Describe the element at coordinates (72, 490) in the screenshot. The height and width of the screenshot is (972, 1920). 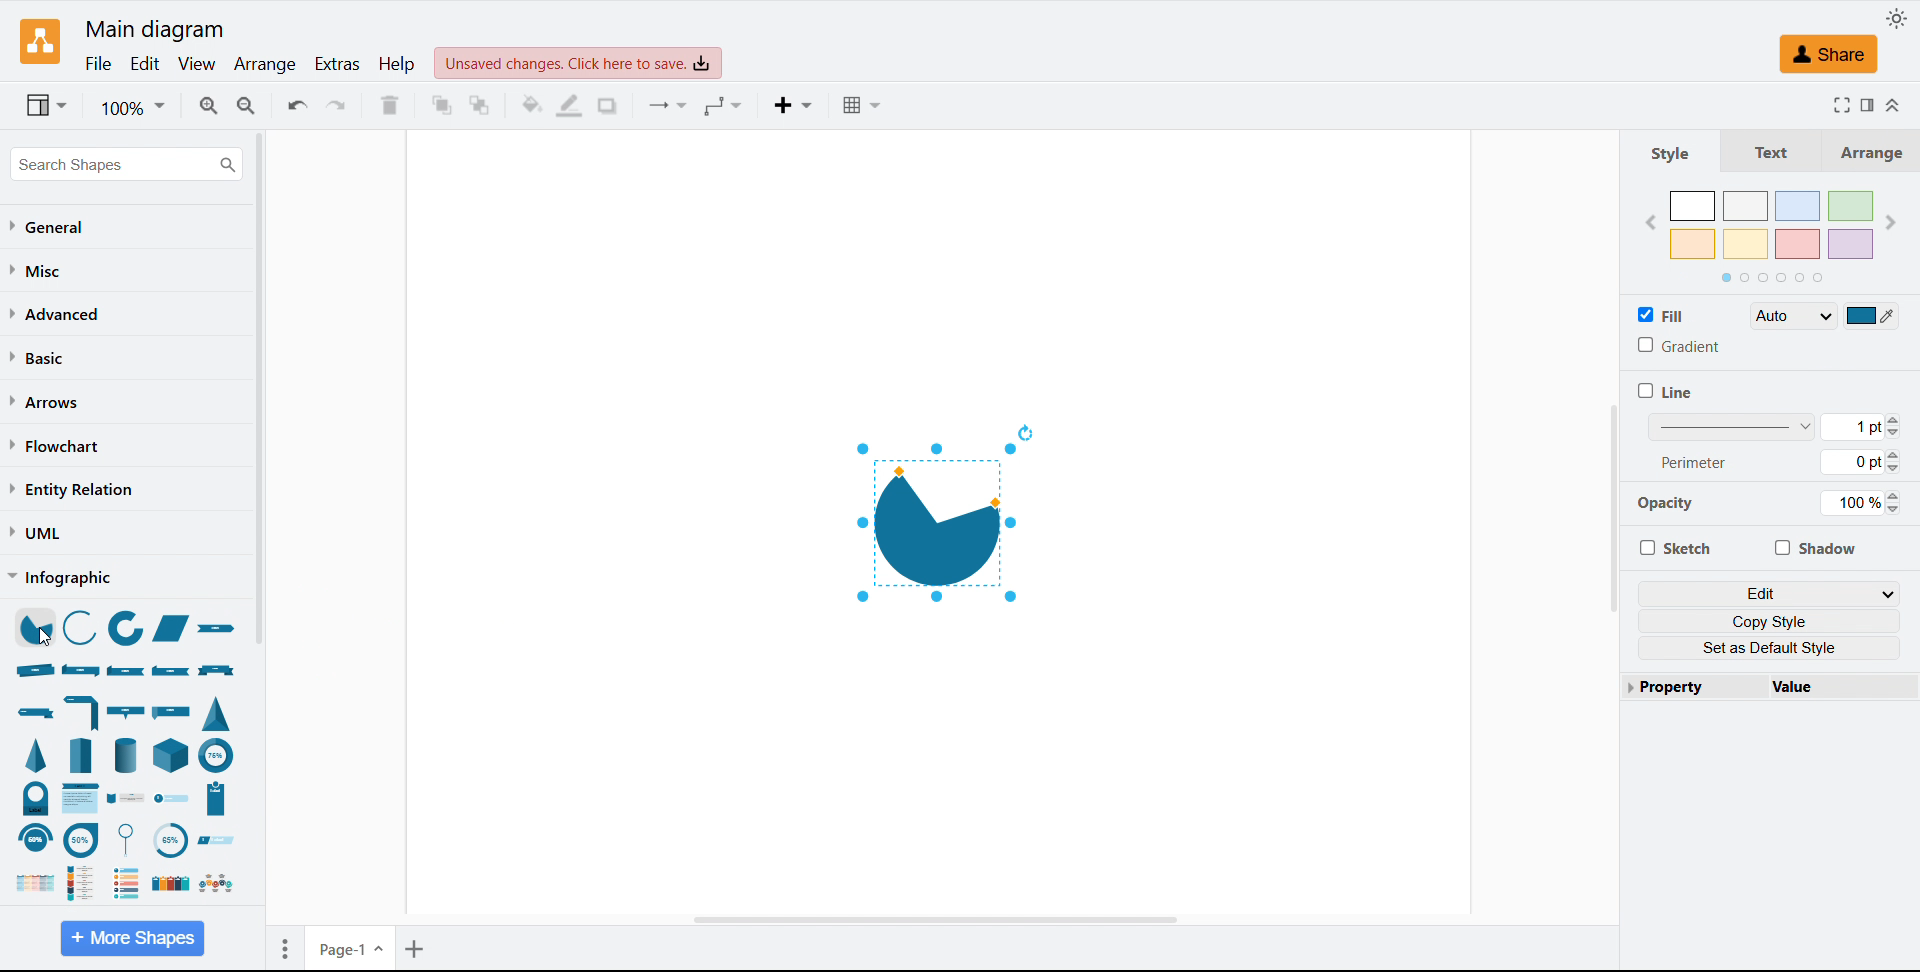
I see `entity relation` at that location.